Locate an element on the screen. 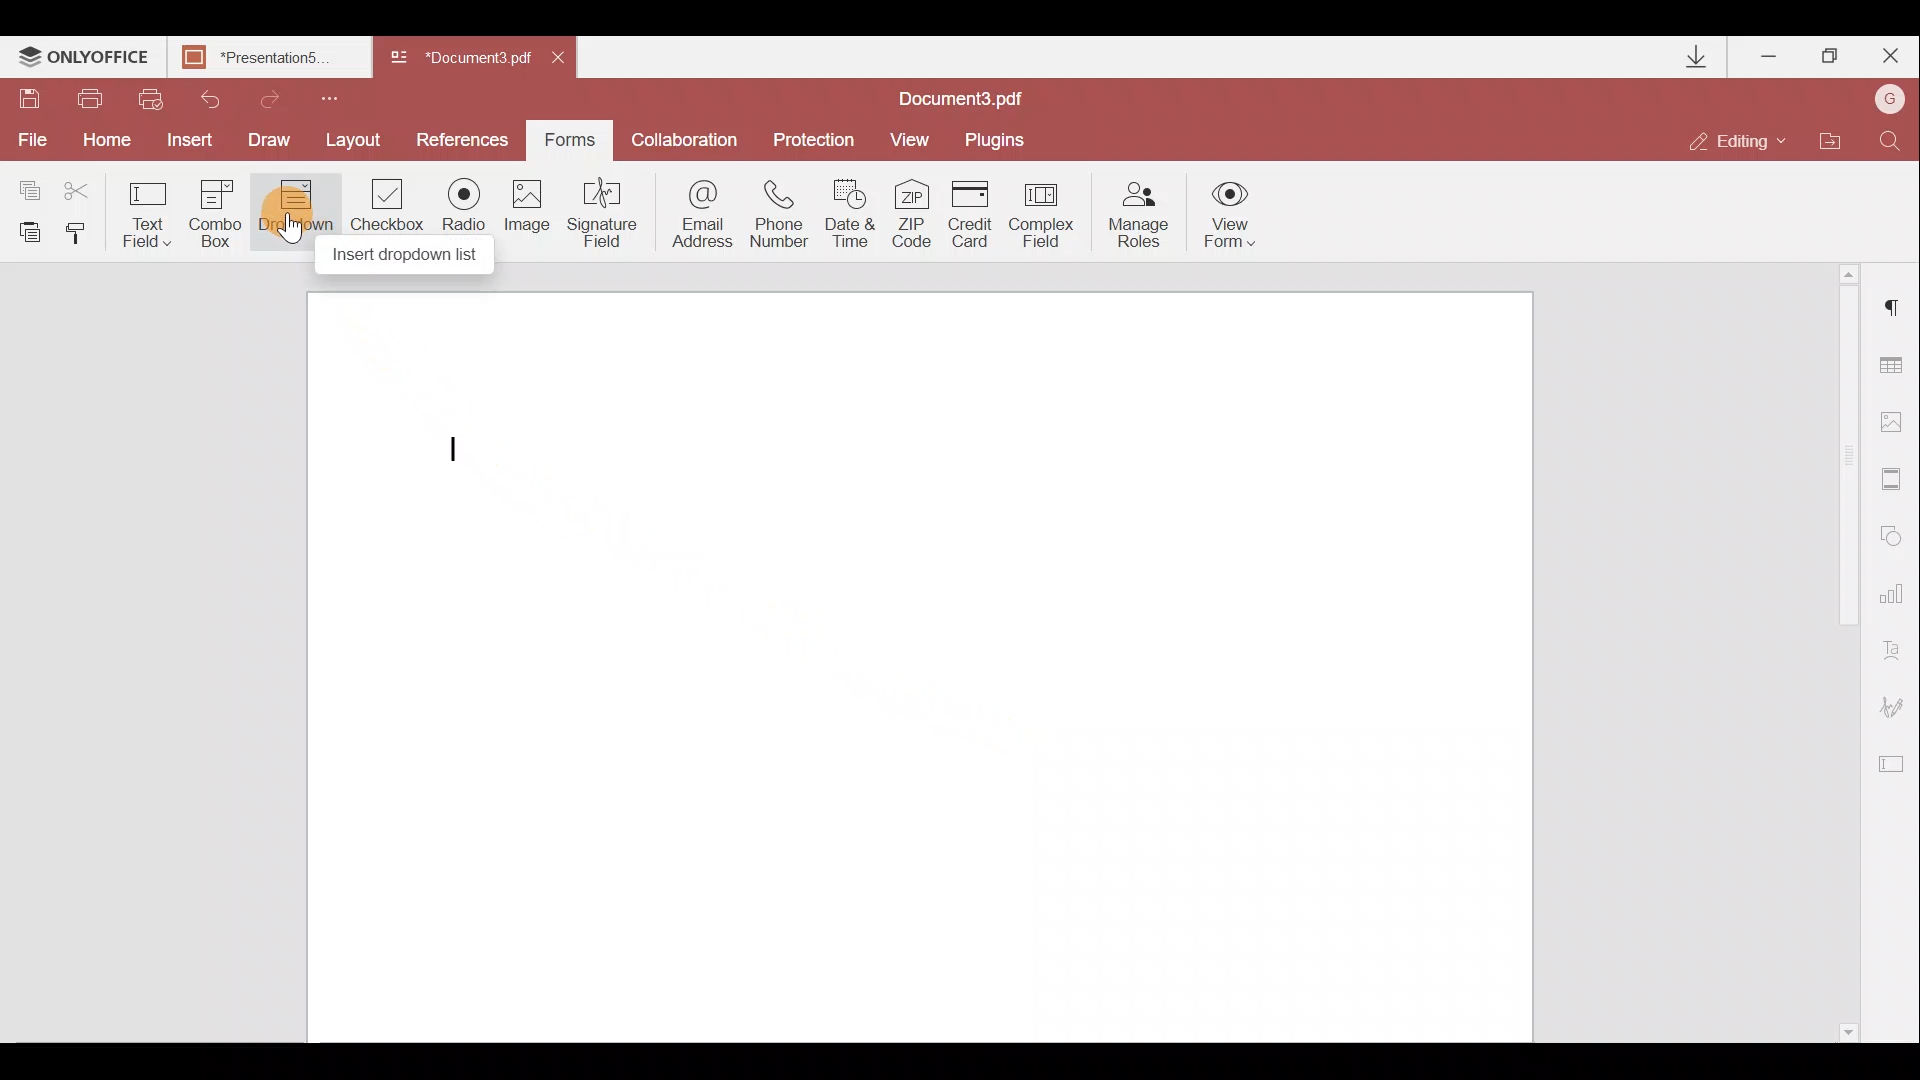  Redo is located at coordinates (271, 97).